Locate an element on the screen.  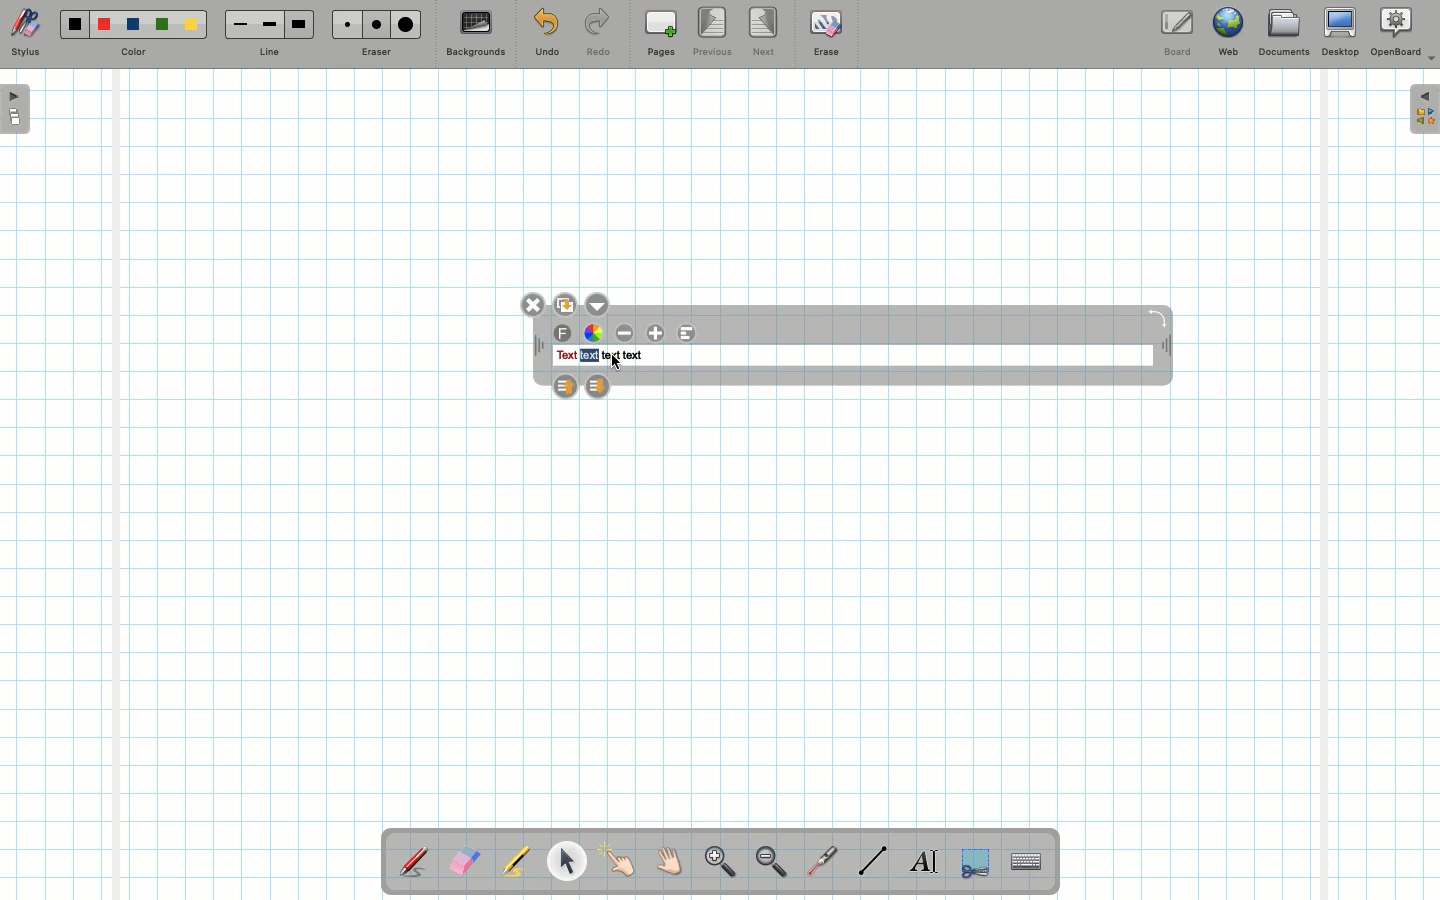
Black is located at coordinates (73, 24).